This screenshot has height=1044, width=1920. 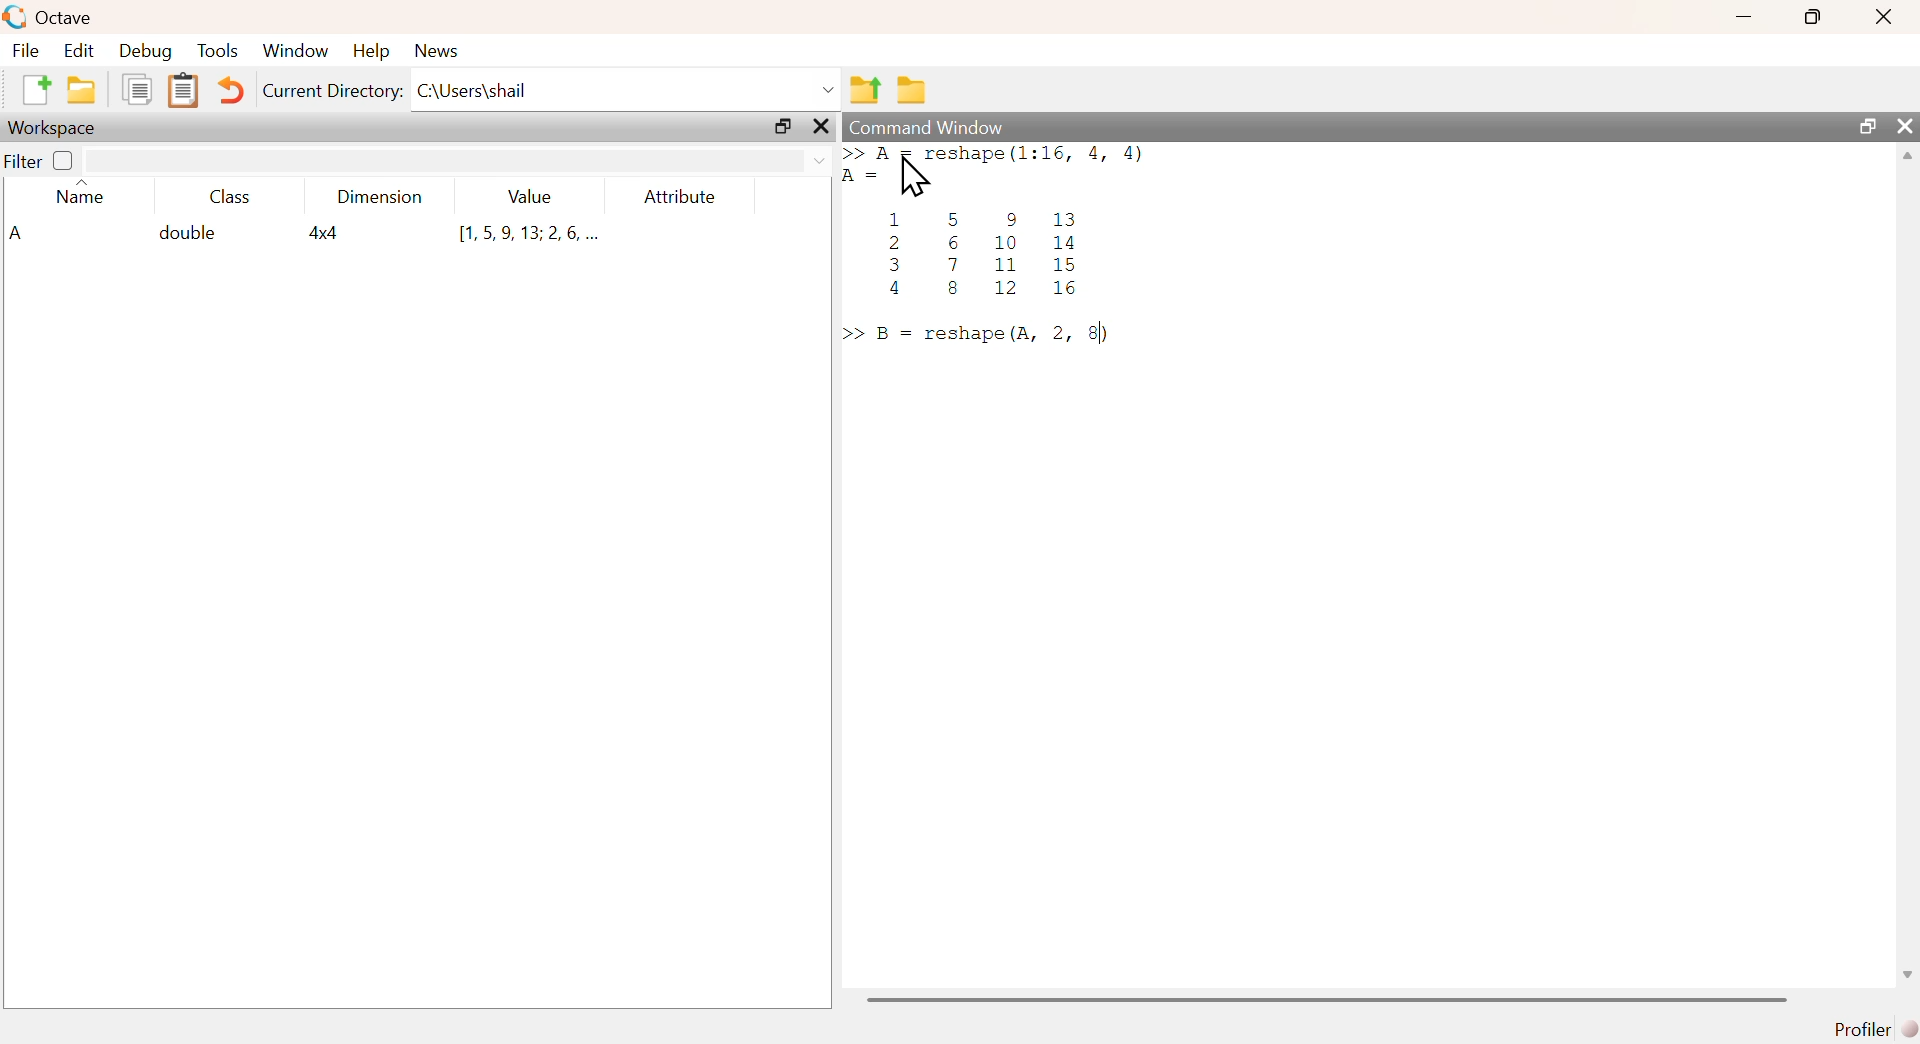 I want to click on text cursor, so click(x=1097, y=335).